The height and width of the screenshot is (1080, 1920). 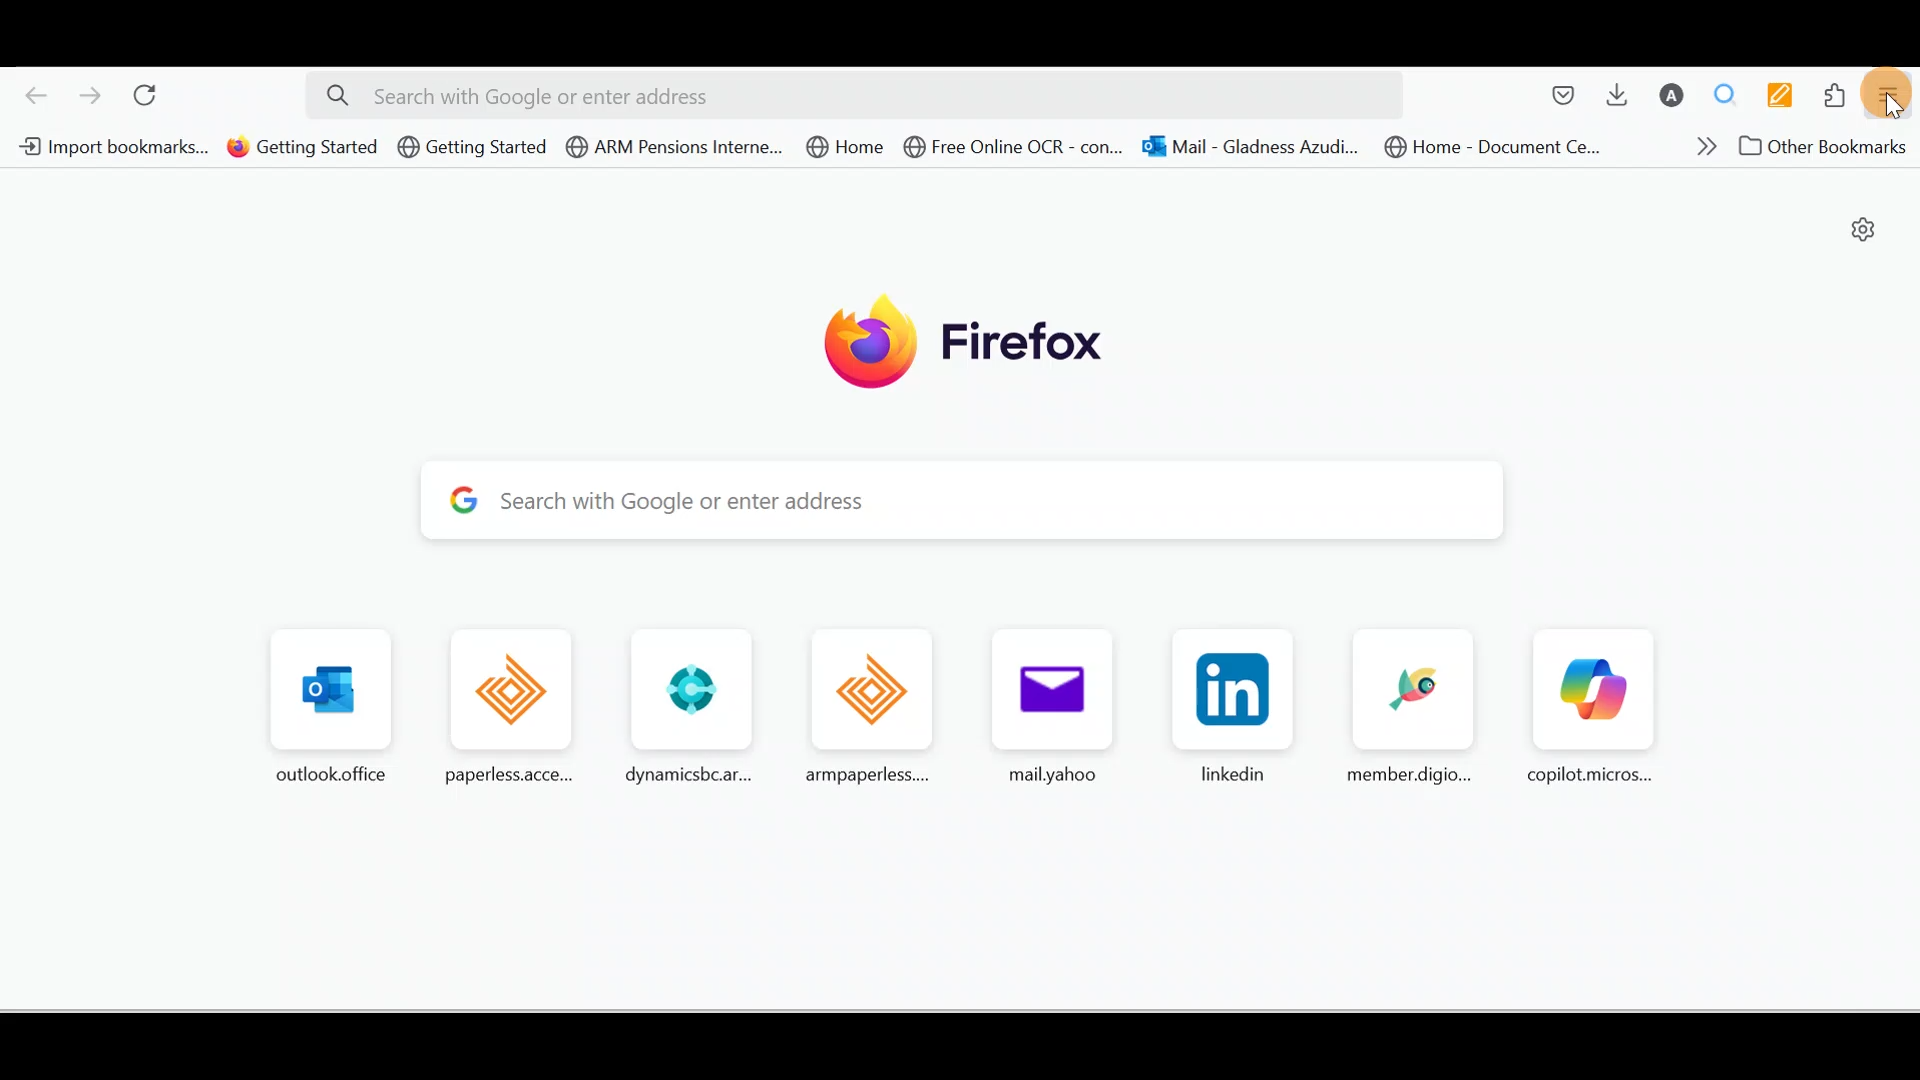 I want to click on Bookmark 7, so click(x=1255, y=150).